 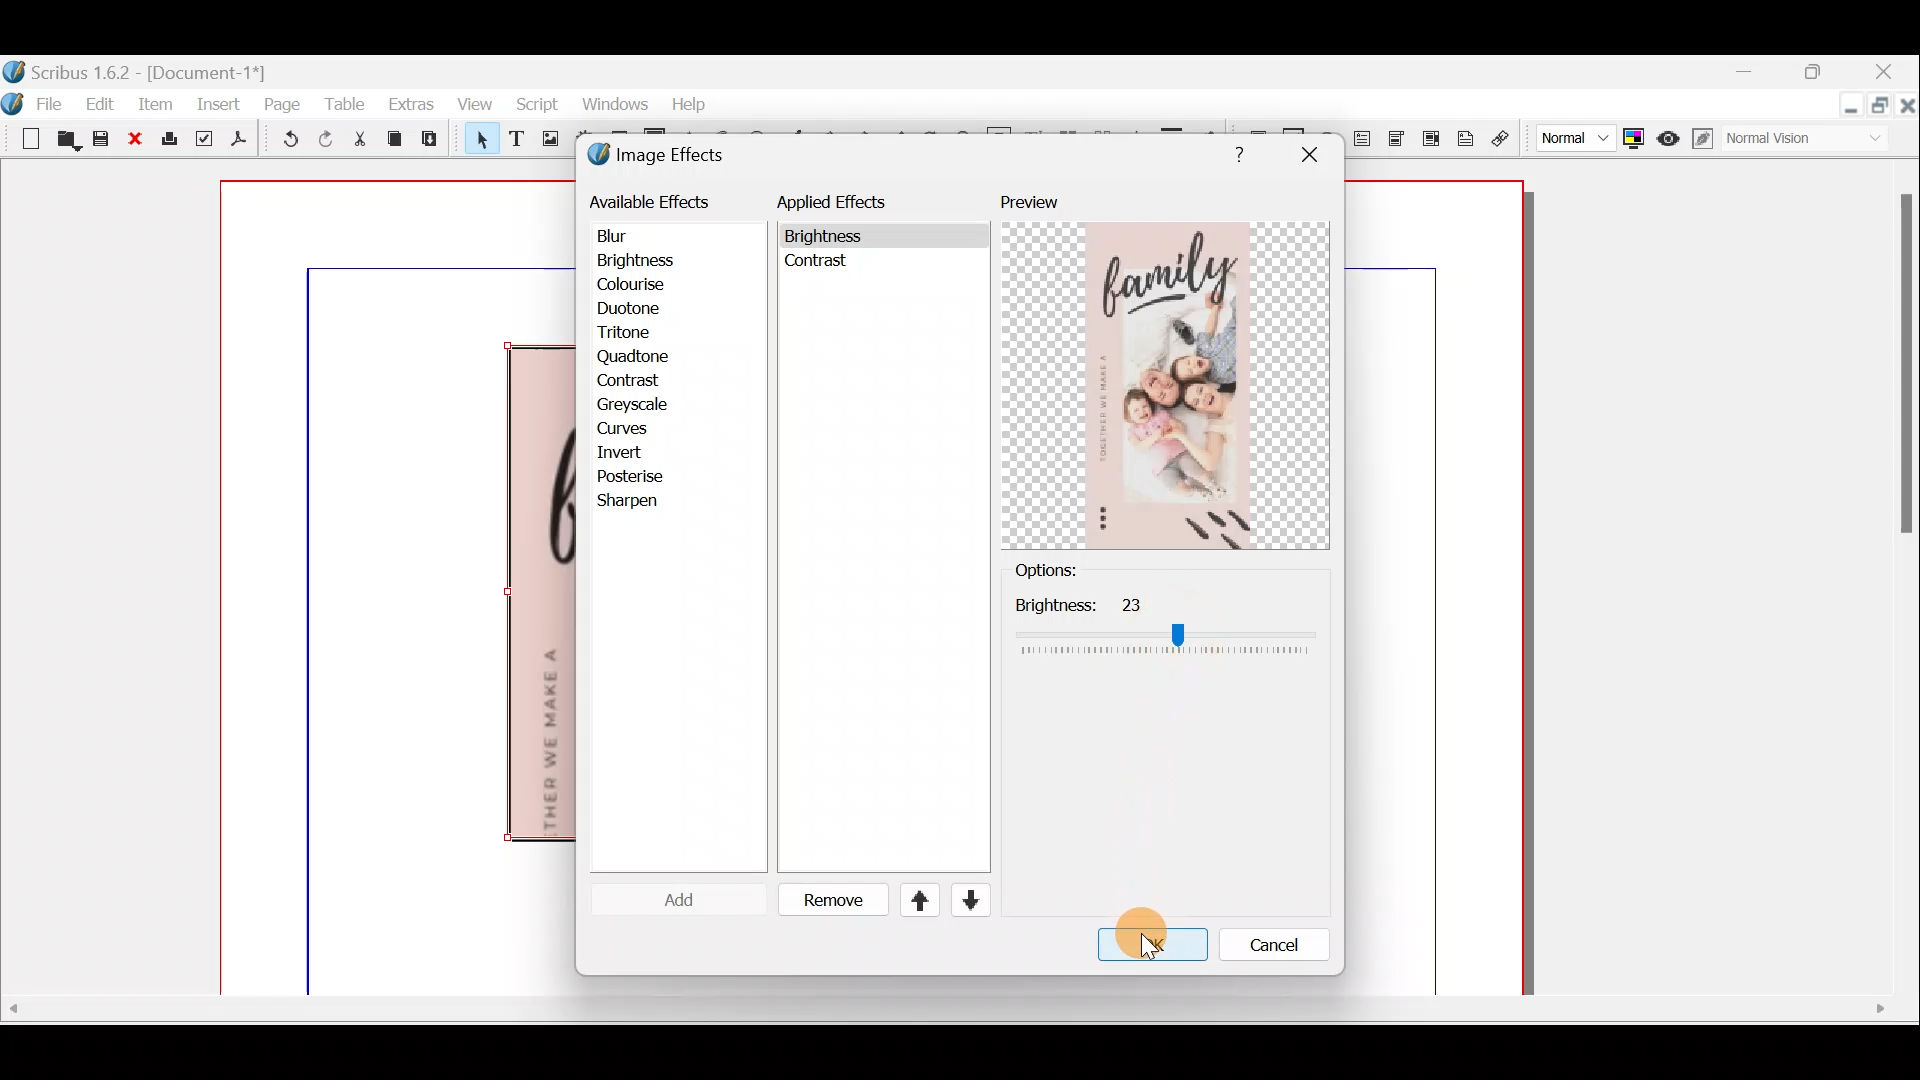 What do you see at coordinates (101, 141) in the screenshot?
I see `Save` at bounding box center [101, 141].